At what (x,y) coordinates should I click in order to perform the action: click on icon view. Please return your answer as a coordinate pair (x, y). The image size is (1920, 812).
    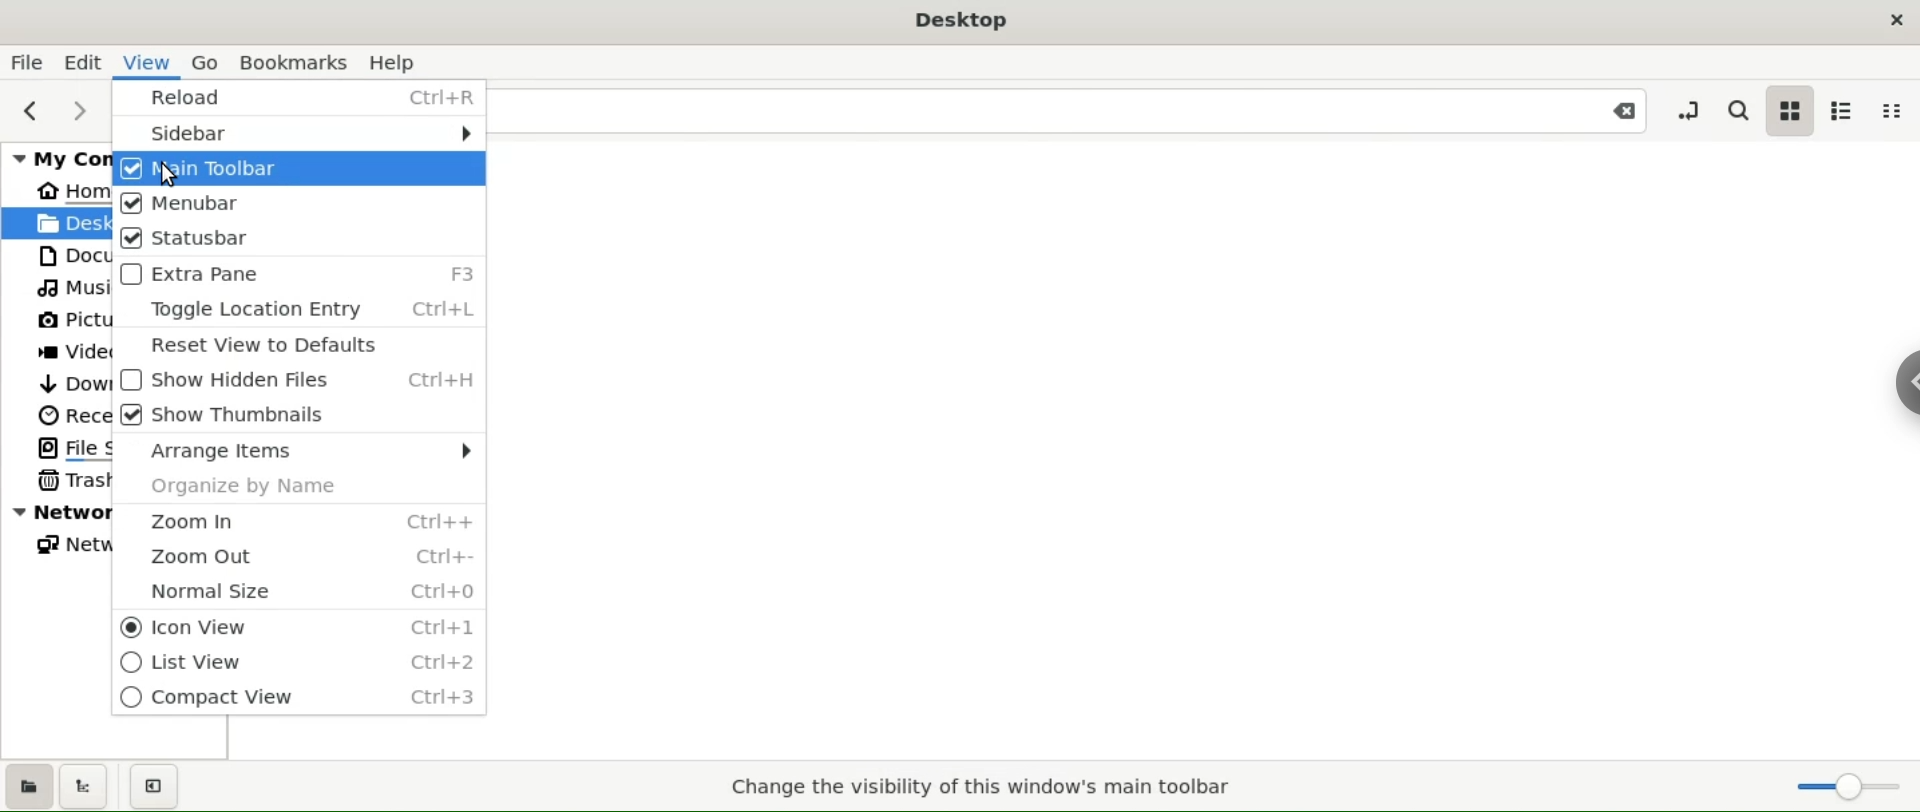
    Looking at the image, I should click on (1791, 114).